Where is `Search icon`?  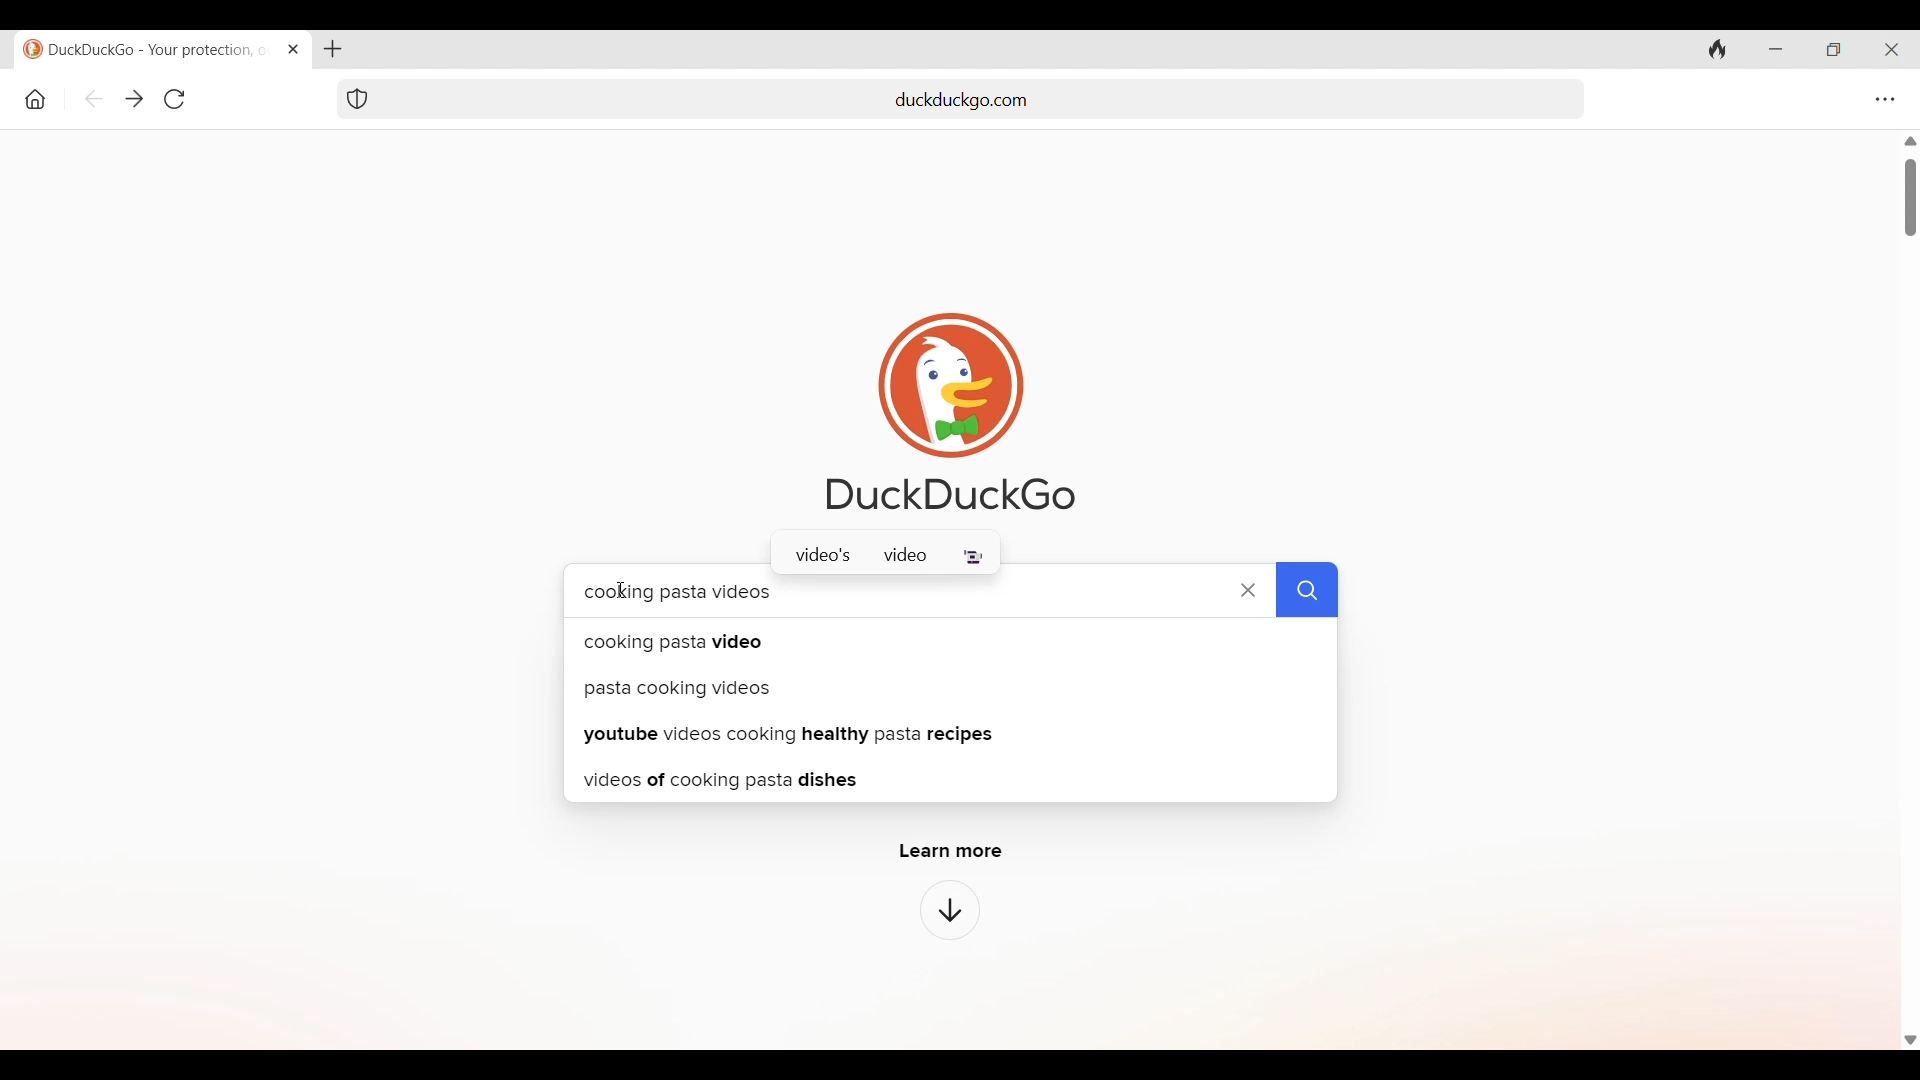 Search icon is located at coordinates (1307, 591).